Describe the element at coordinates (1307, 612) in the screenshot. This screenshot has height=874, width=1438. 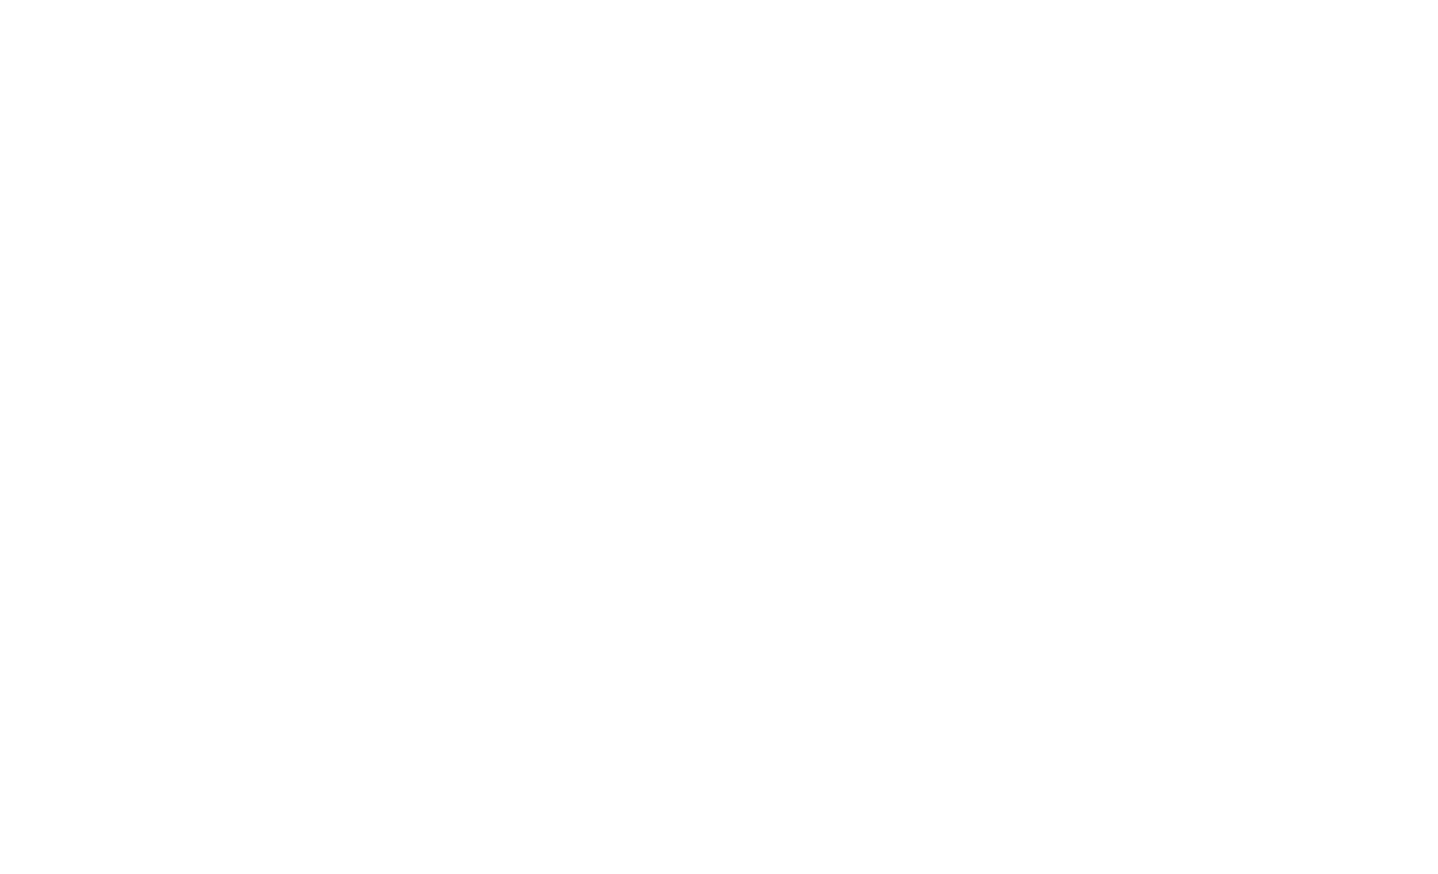
I see `Start streaming` at that location.